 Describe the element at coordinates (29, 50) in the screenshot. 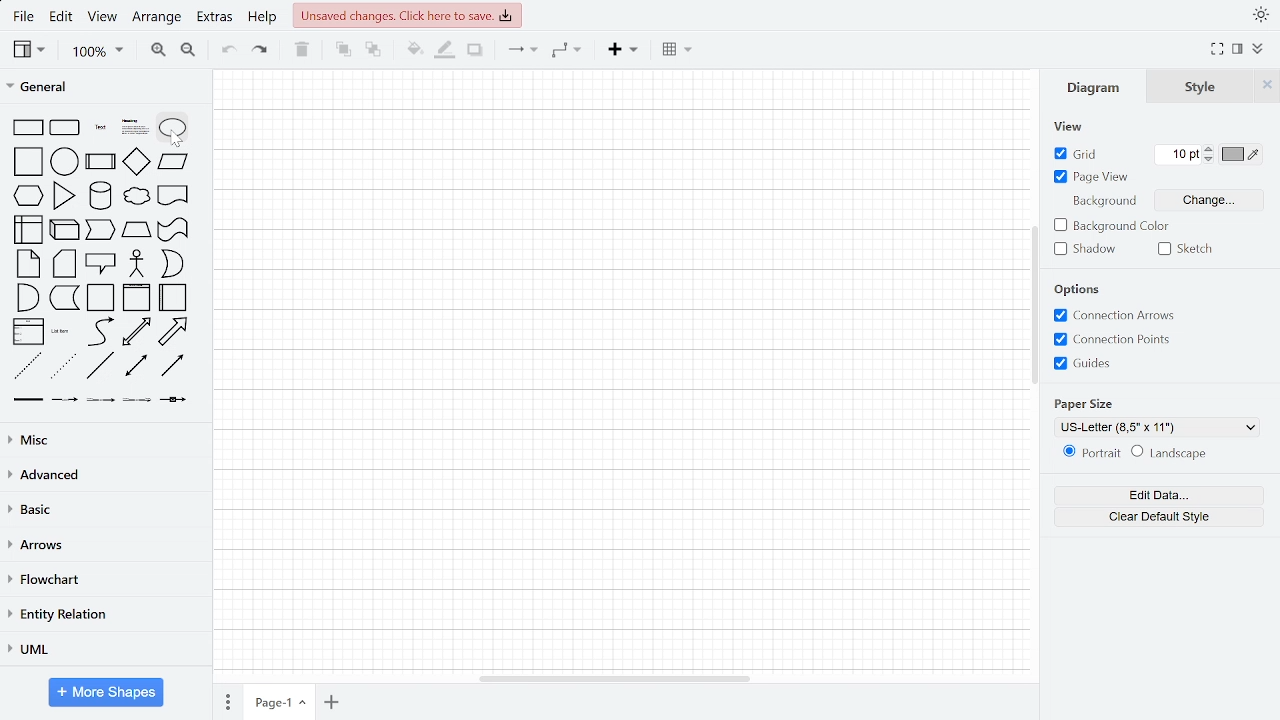

I see `view` at that location.